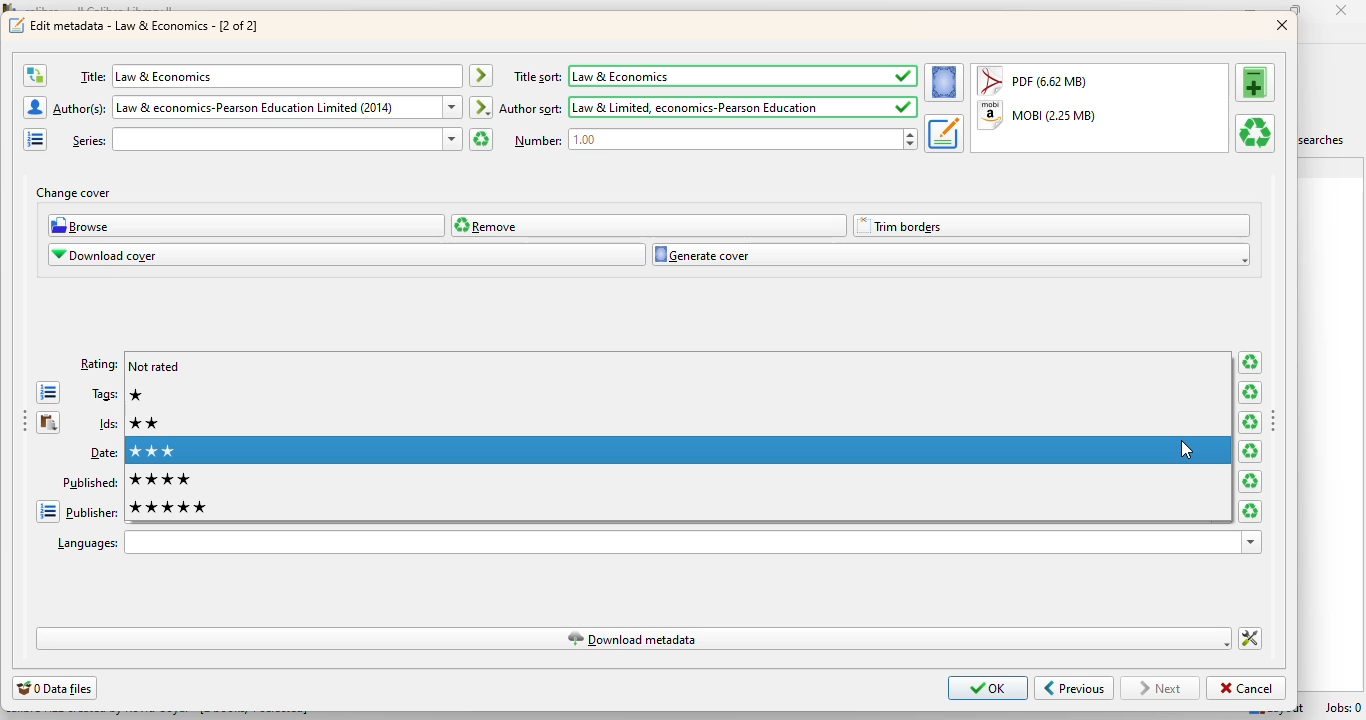  Describe the element at coordinates (1251, 452) in the screenshot. I see `clear date` at that location.